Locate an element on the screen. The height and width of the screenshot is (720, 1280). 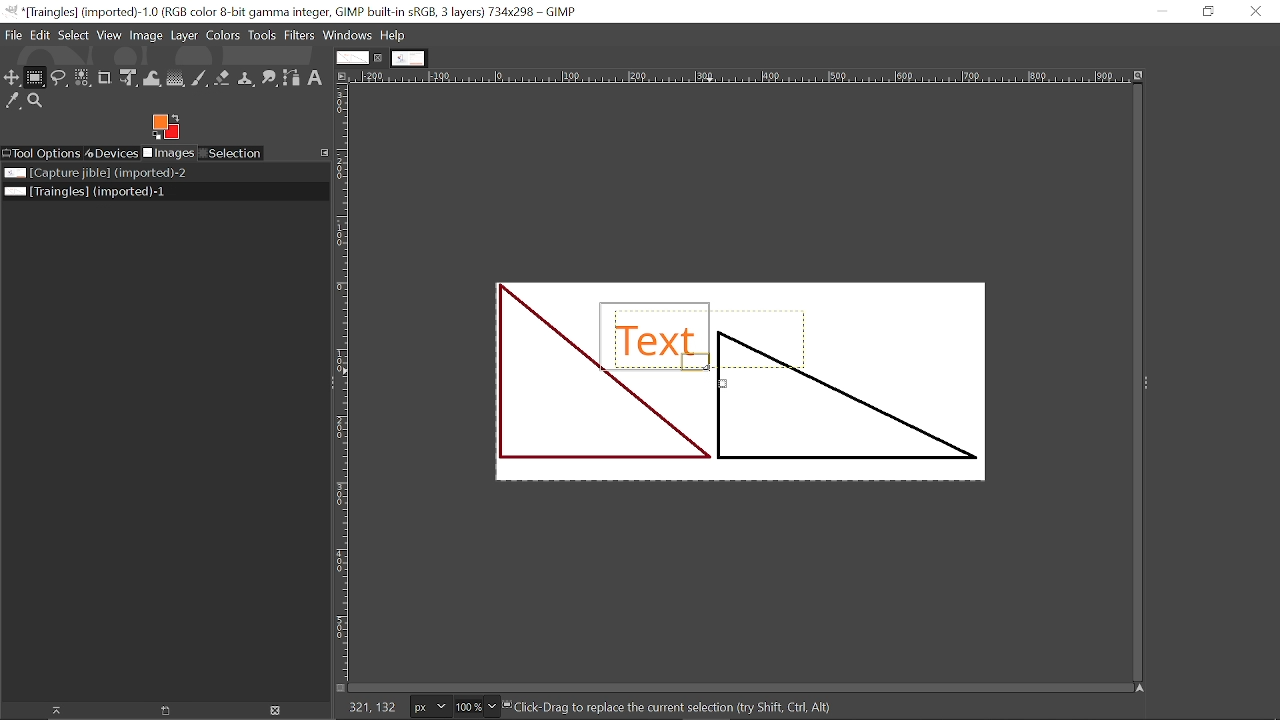
Cursor is located at coordinates (718, 378).